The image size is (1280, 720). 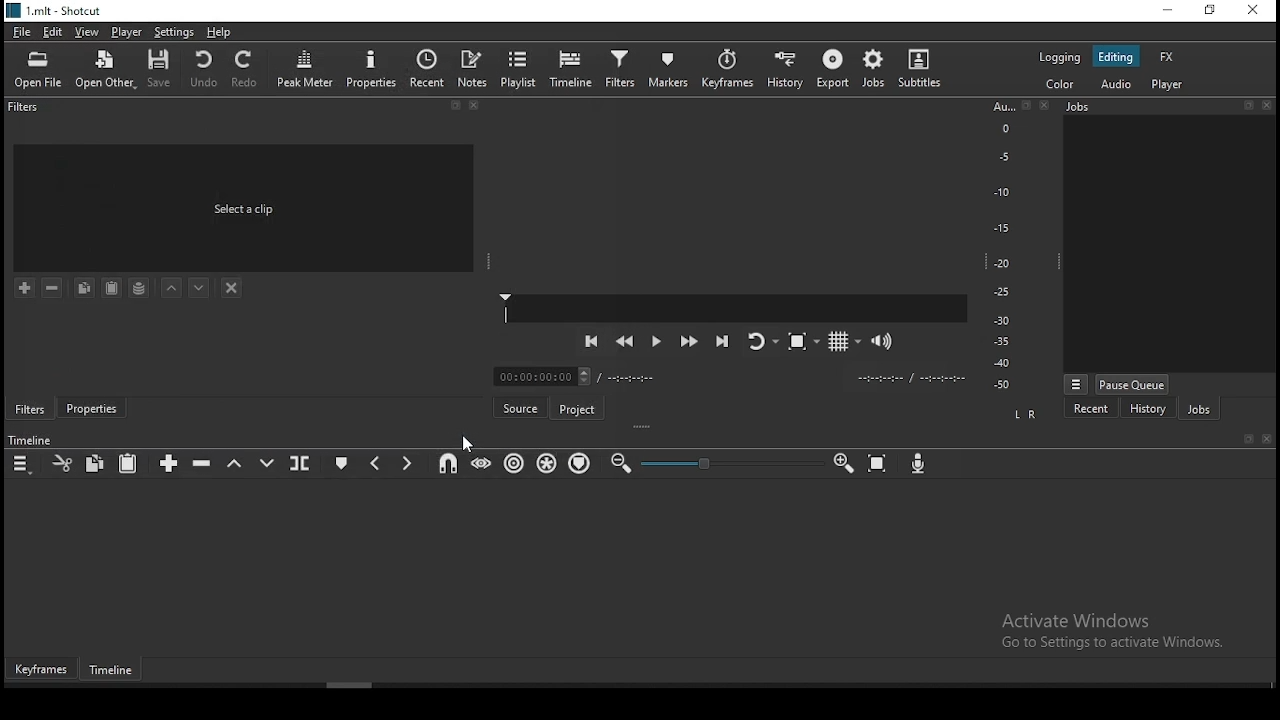 What do you see at coordinates (205, 69) in the screenshot?
I see `undo` at bounding box center [205, 69].